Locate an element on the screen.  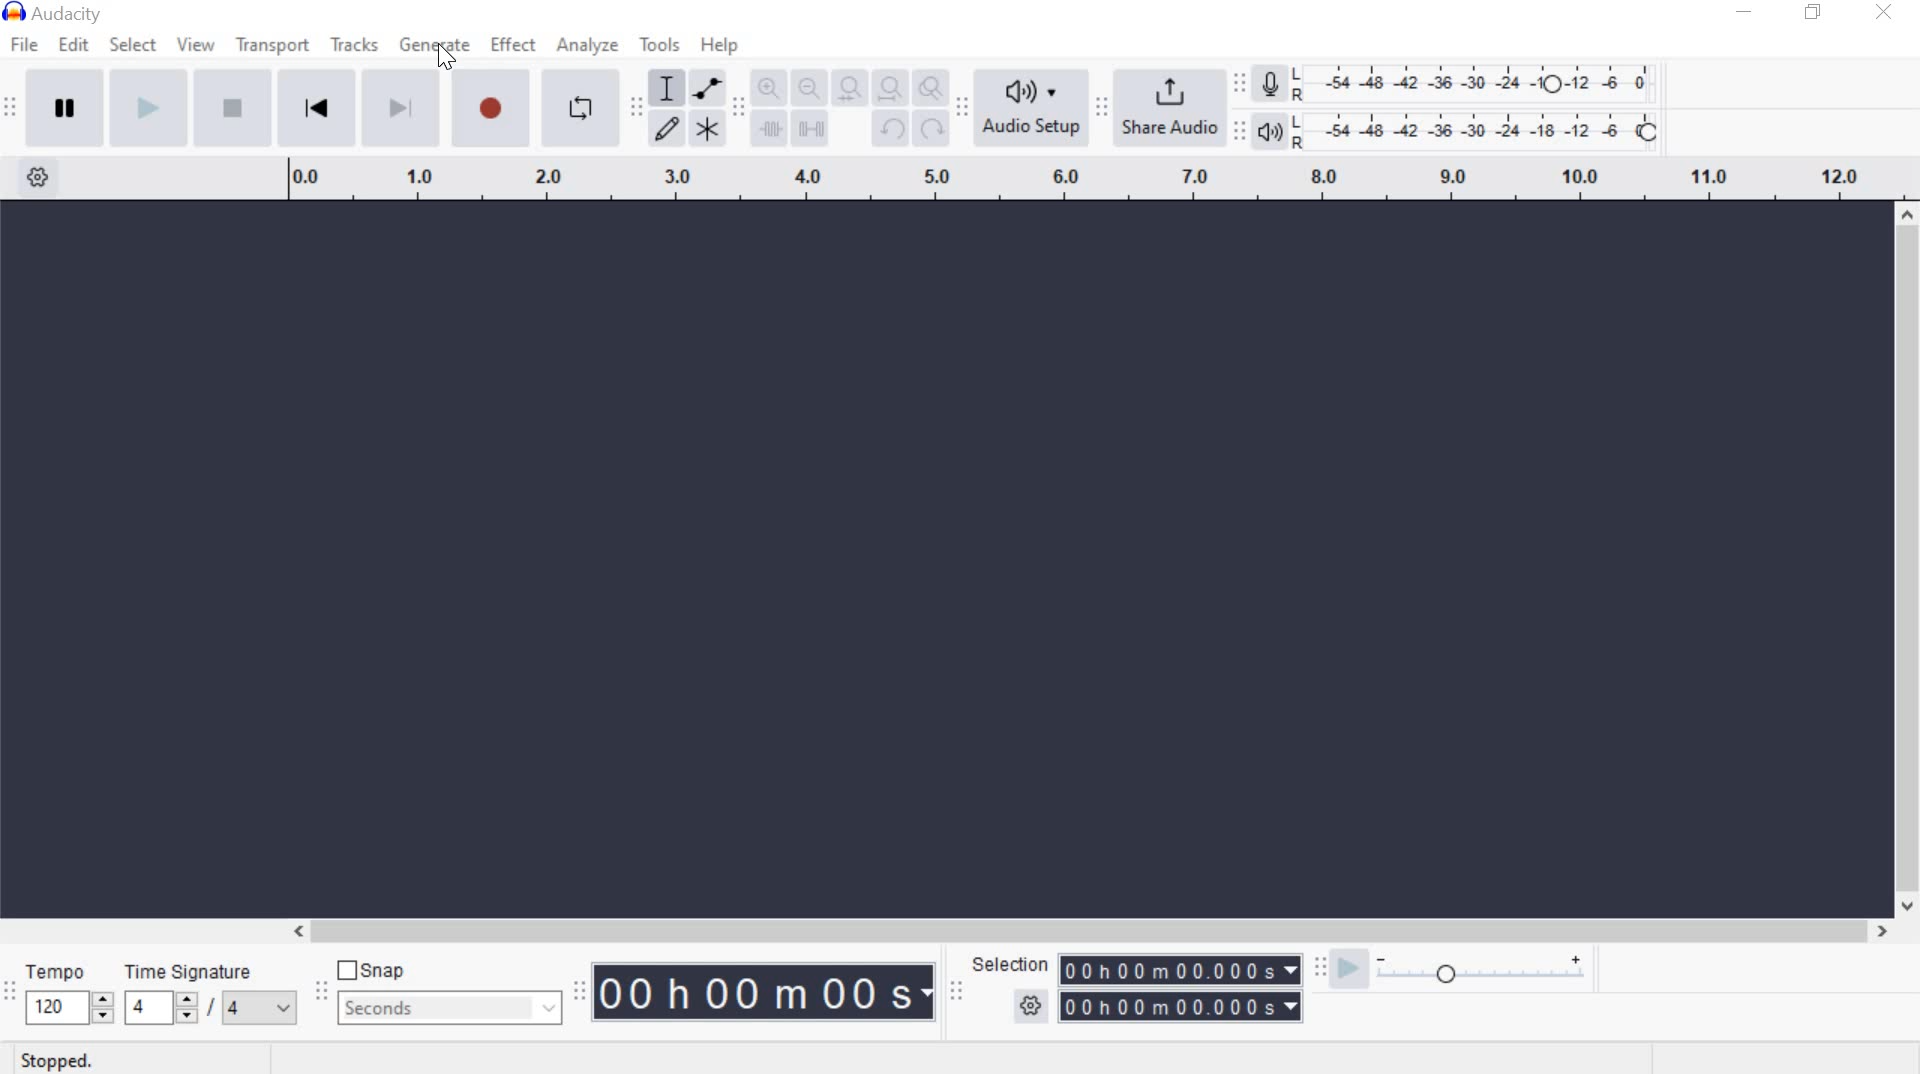
Audio Setup is located at coordinates (1027, 107).